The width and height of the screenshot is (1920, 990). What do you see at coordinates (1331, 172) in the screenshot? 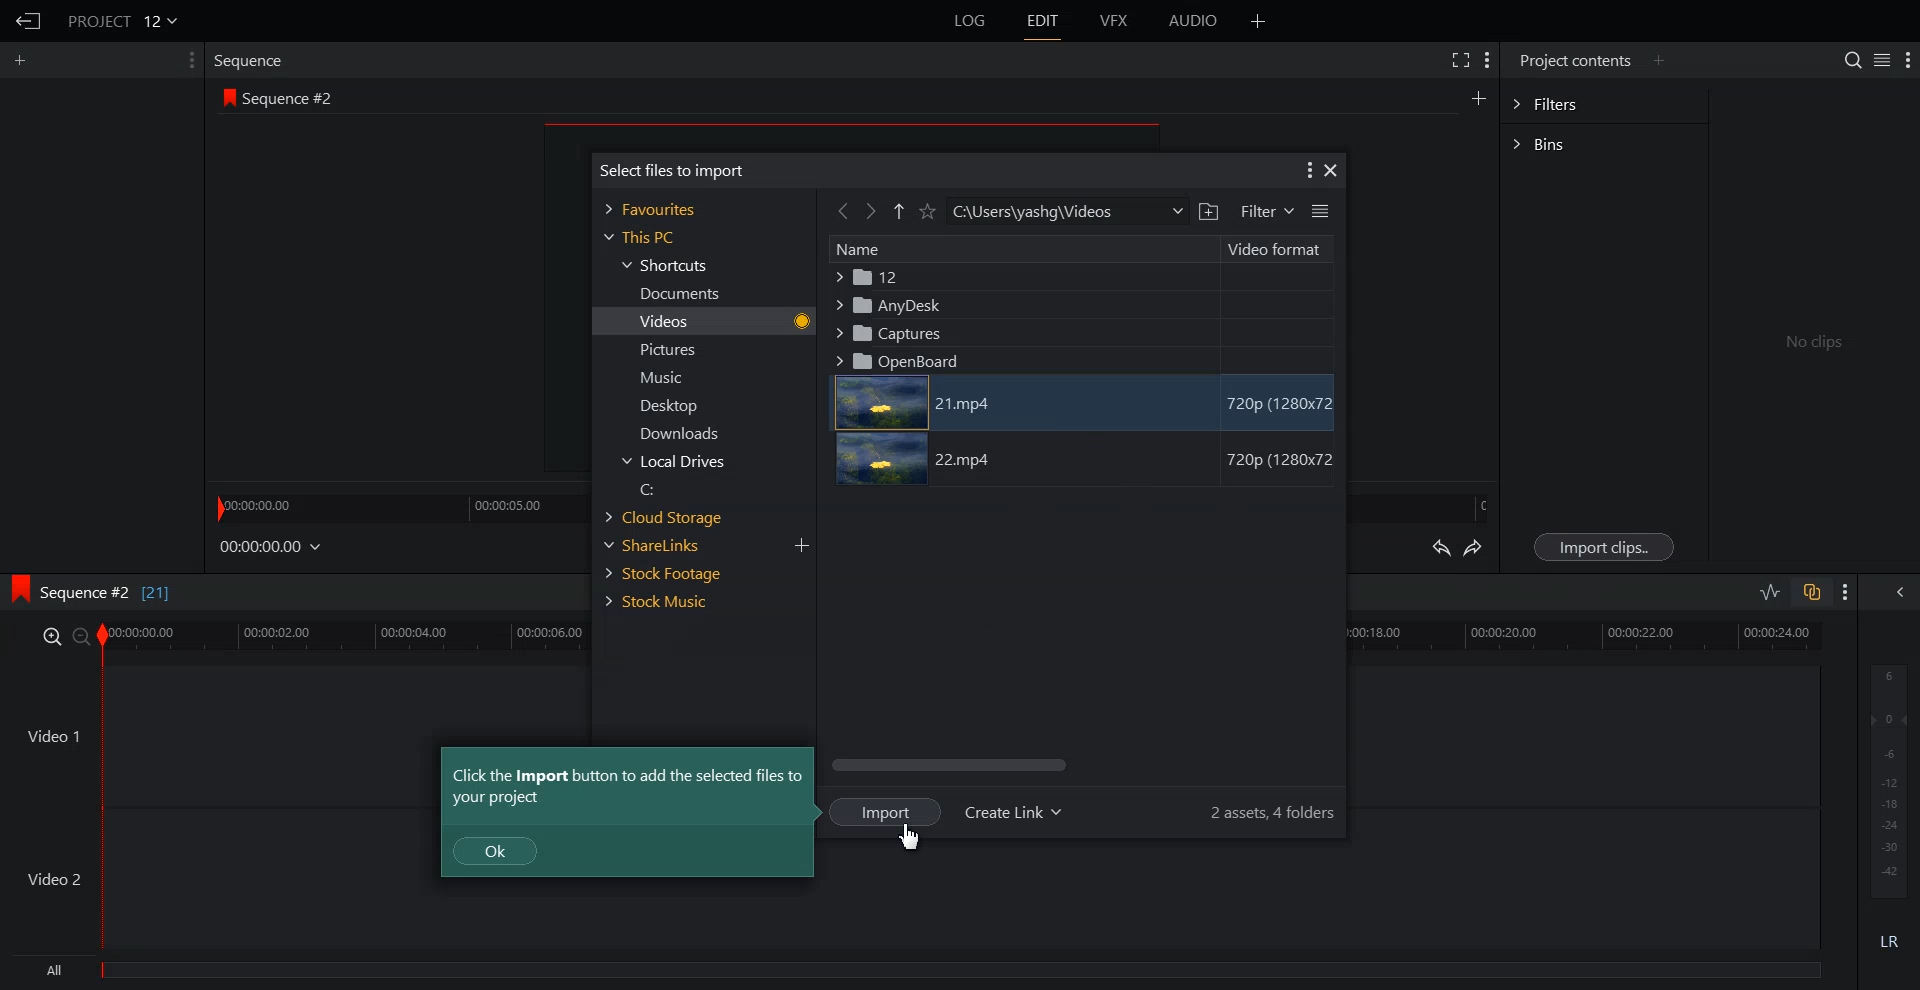
I see `Close` at bounding box center [1331, 172].